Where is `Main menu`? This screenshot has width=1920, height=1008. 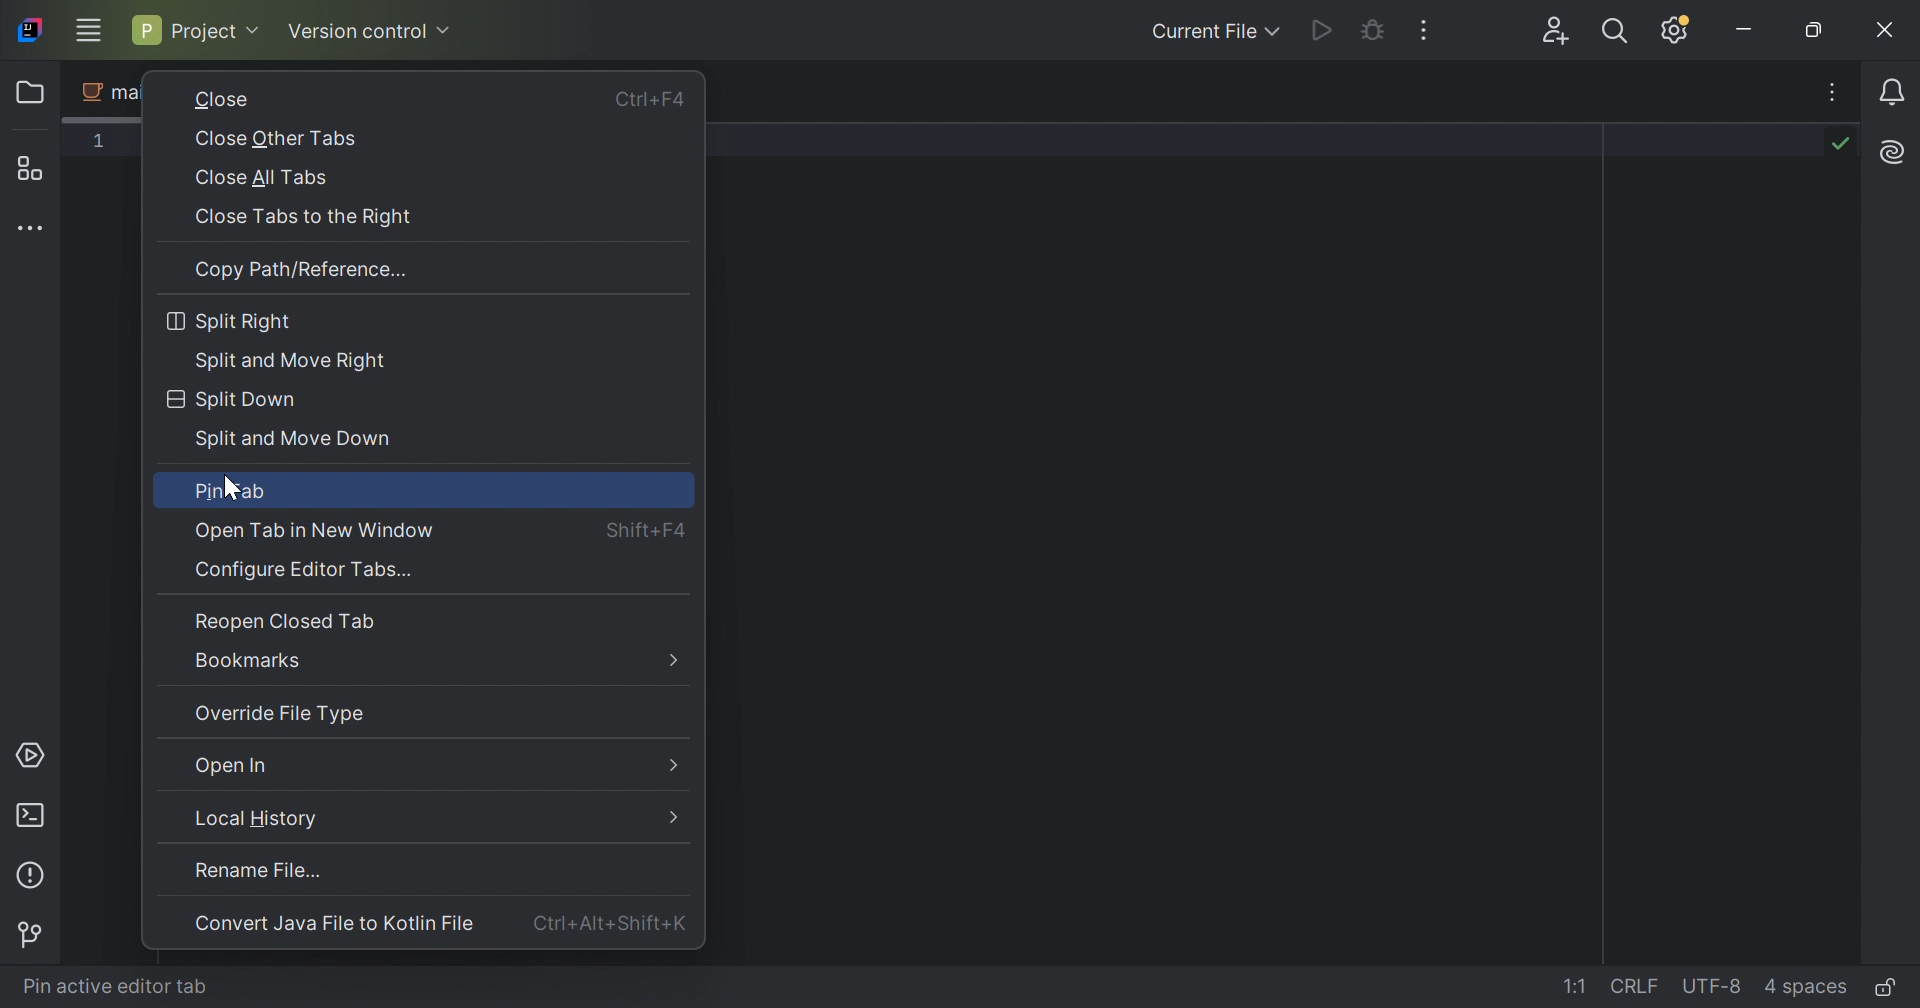 Main menu is located at coordinates (87, 30).